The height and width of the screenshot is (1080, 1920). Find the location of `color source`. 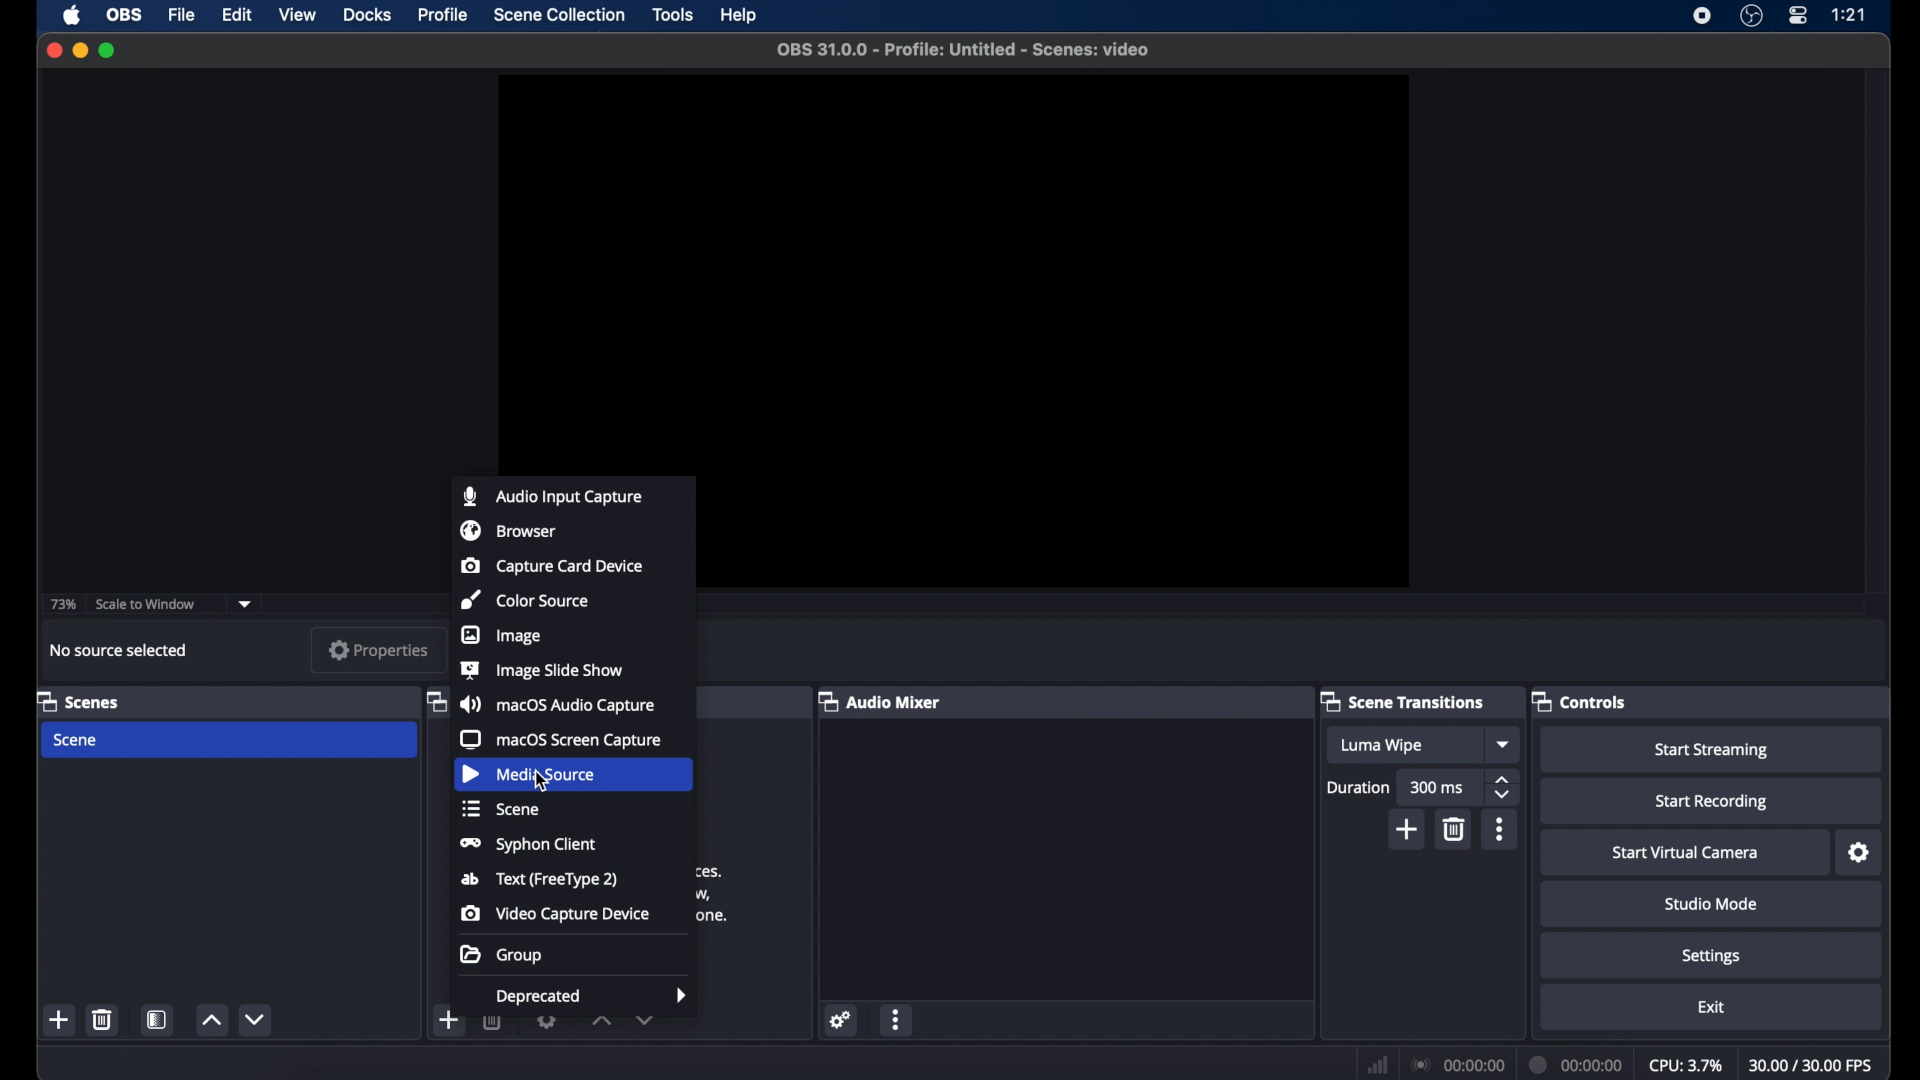

color source is located at coordinates (524, 599).